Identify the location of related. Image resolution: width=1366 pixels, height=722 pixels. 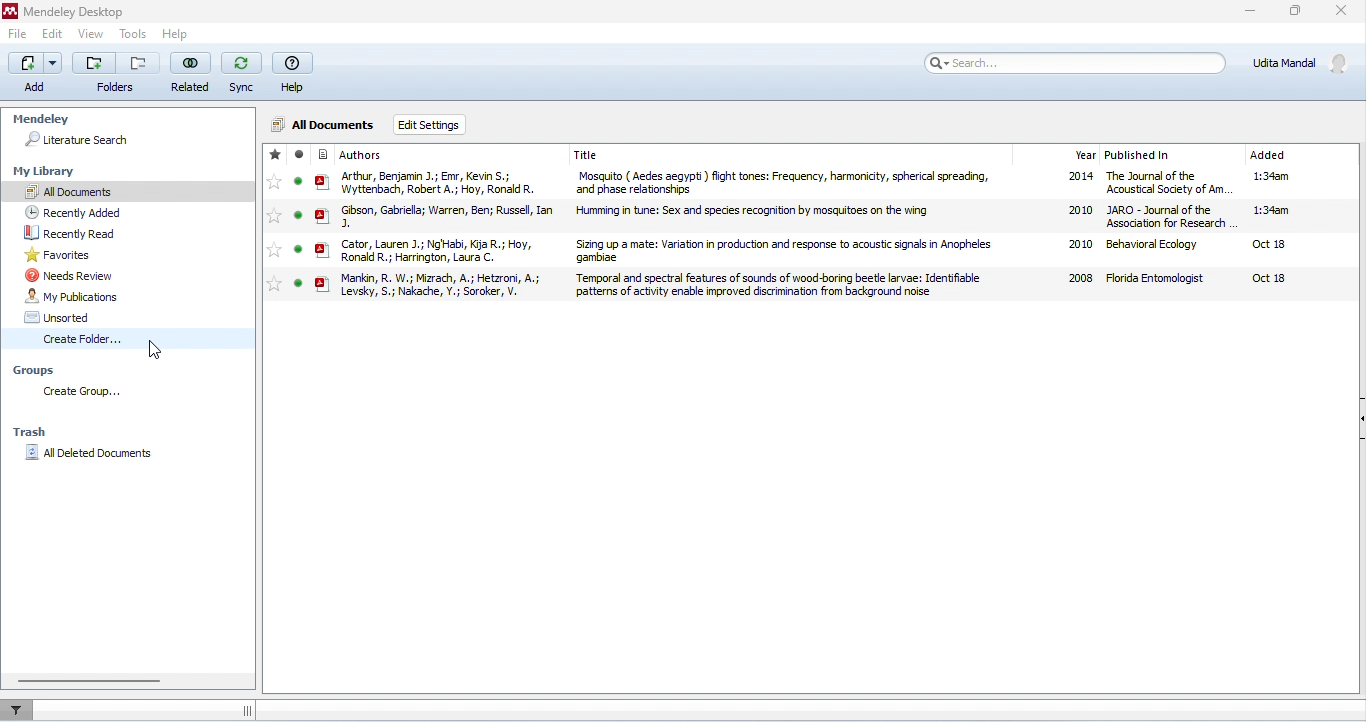
(190, 72).